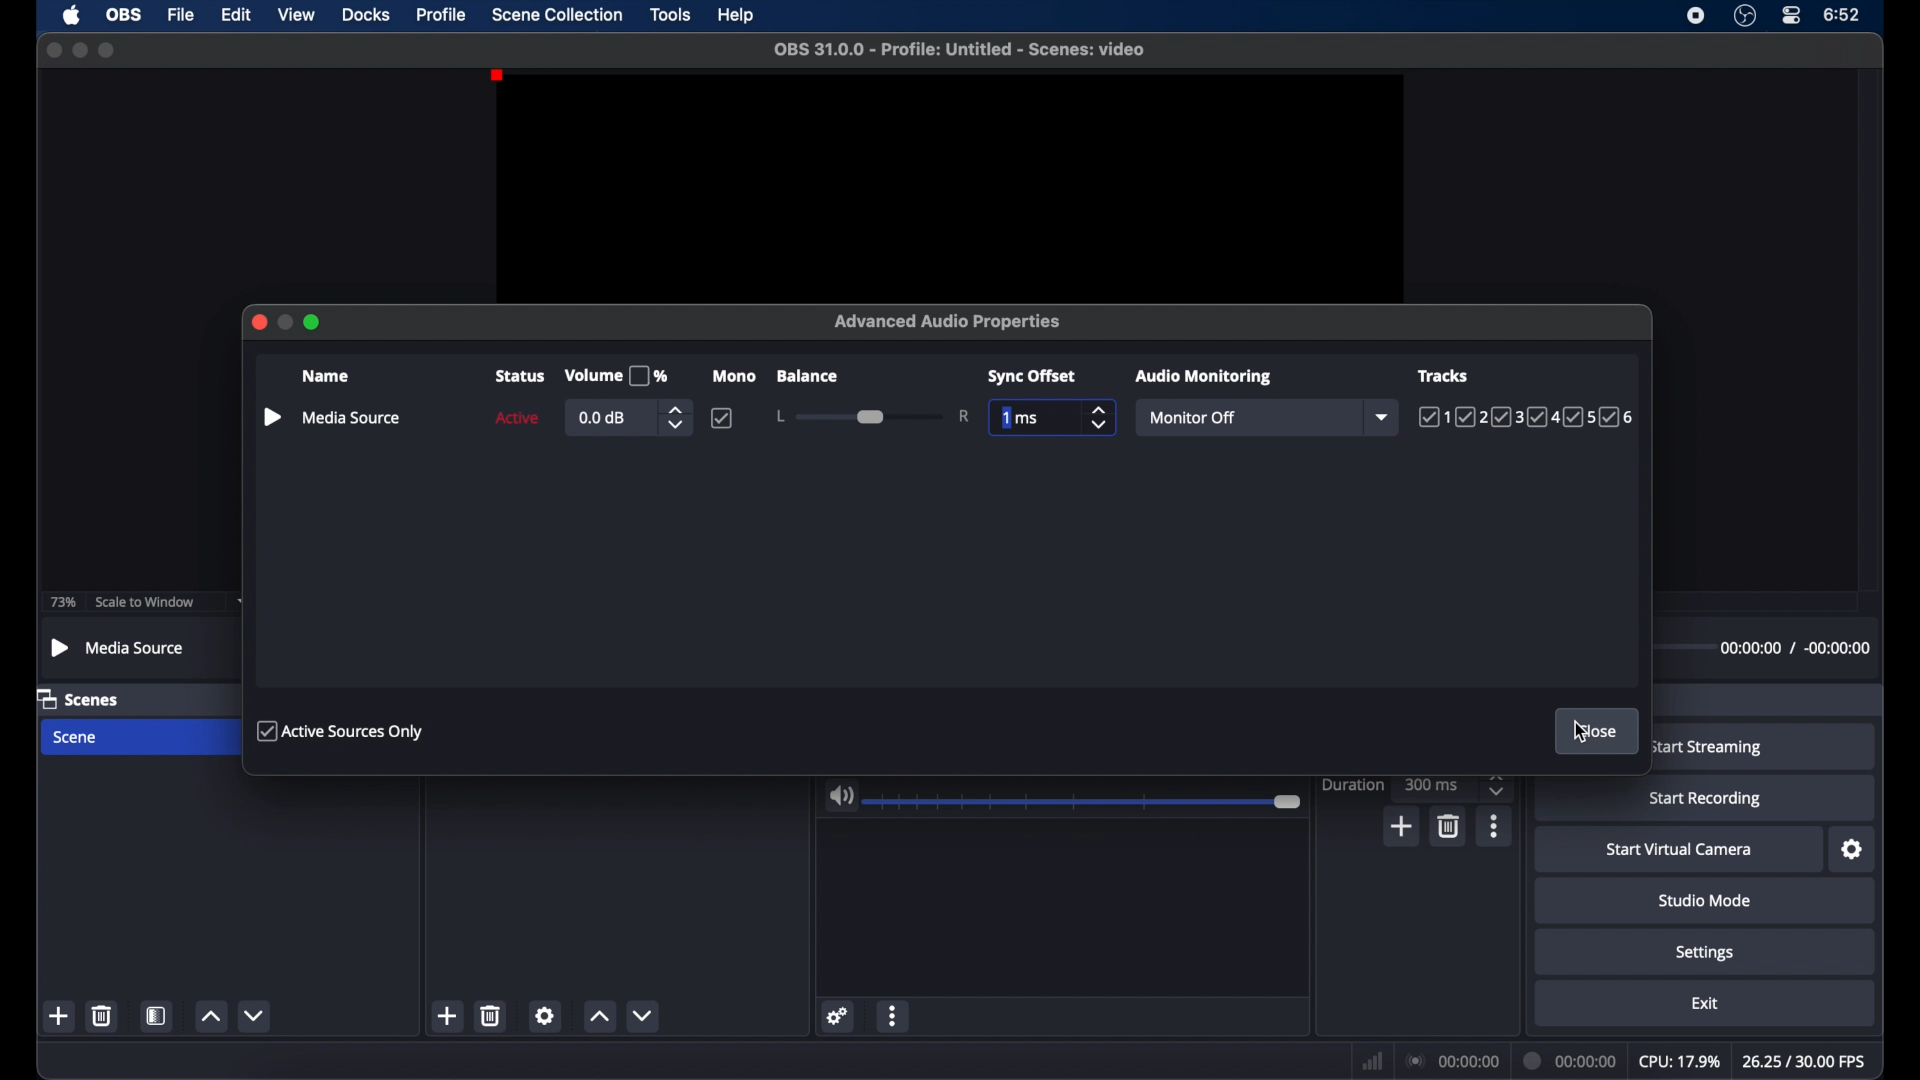 This screenshot has width=1920, height=1080. Describe the element at coordinates (1795, 648) in the screenshot. I see `timestamps` at that location.